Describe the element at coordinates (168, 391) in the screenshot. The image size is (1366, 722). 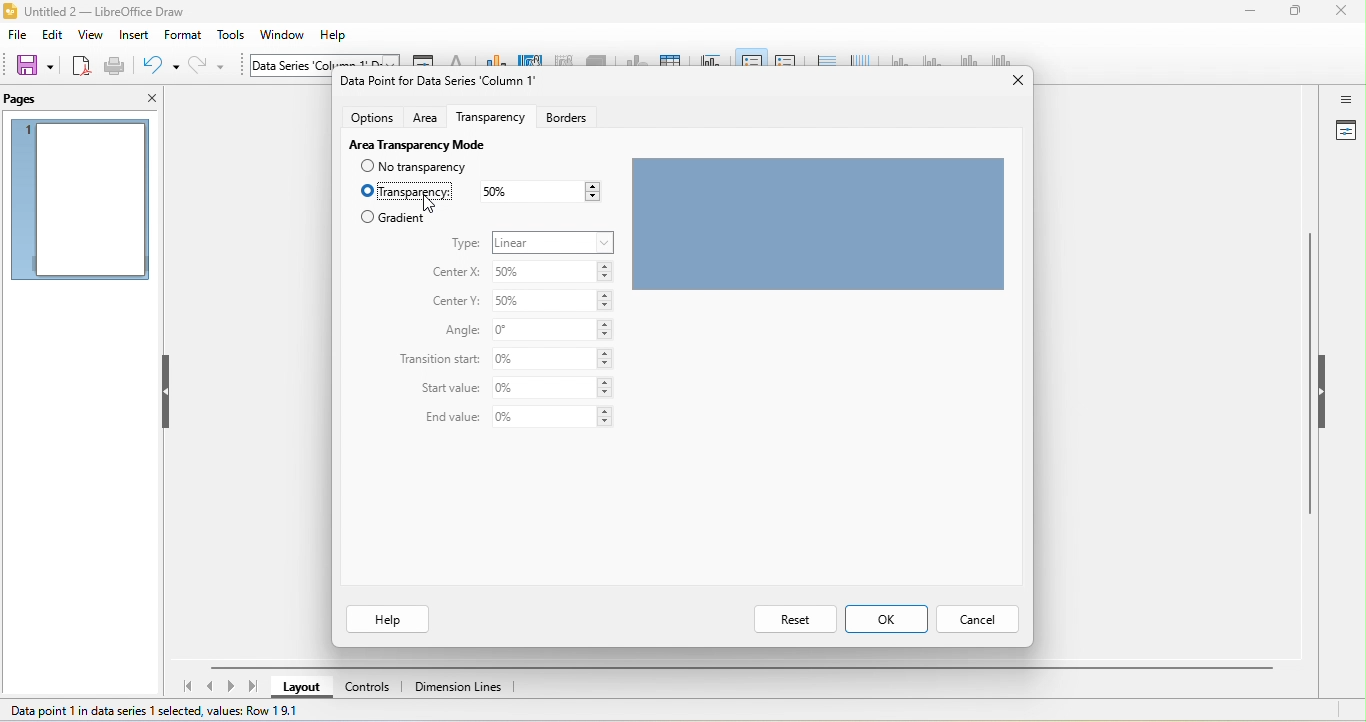
I see `hide` at that location.